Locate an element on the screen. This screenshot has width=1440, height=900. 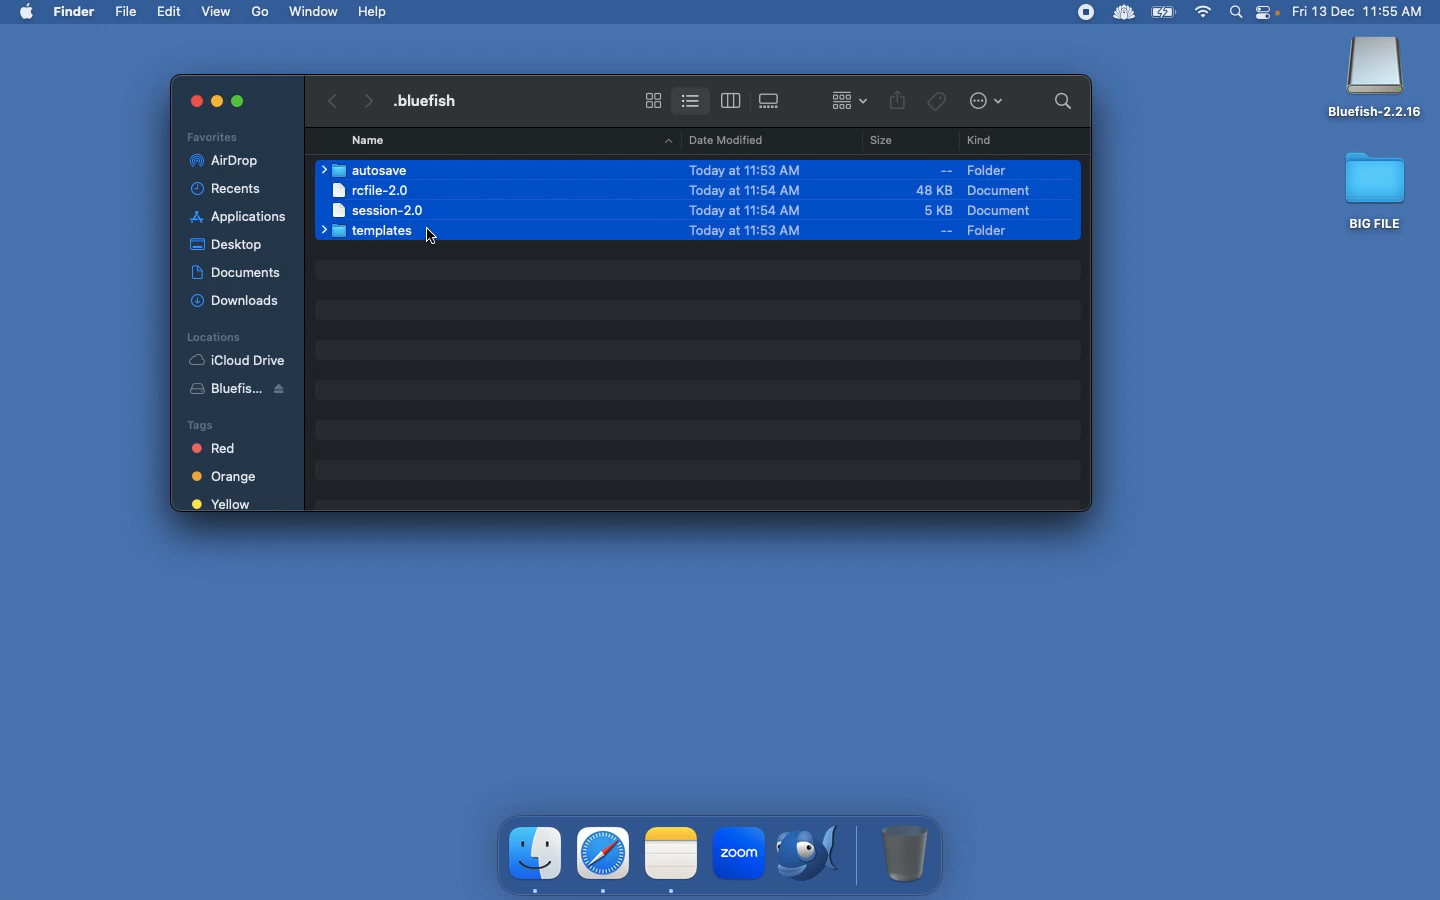
Tags is located at coordinates (229, 423).